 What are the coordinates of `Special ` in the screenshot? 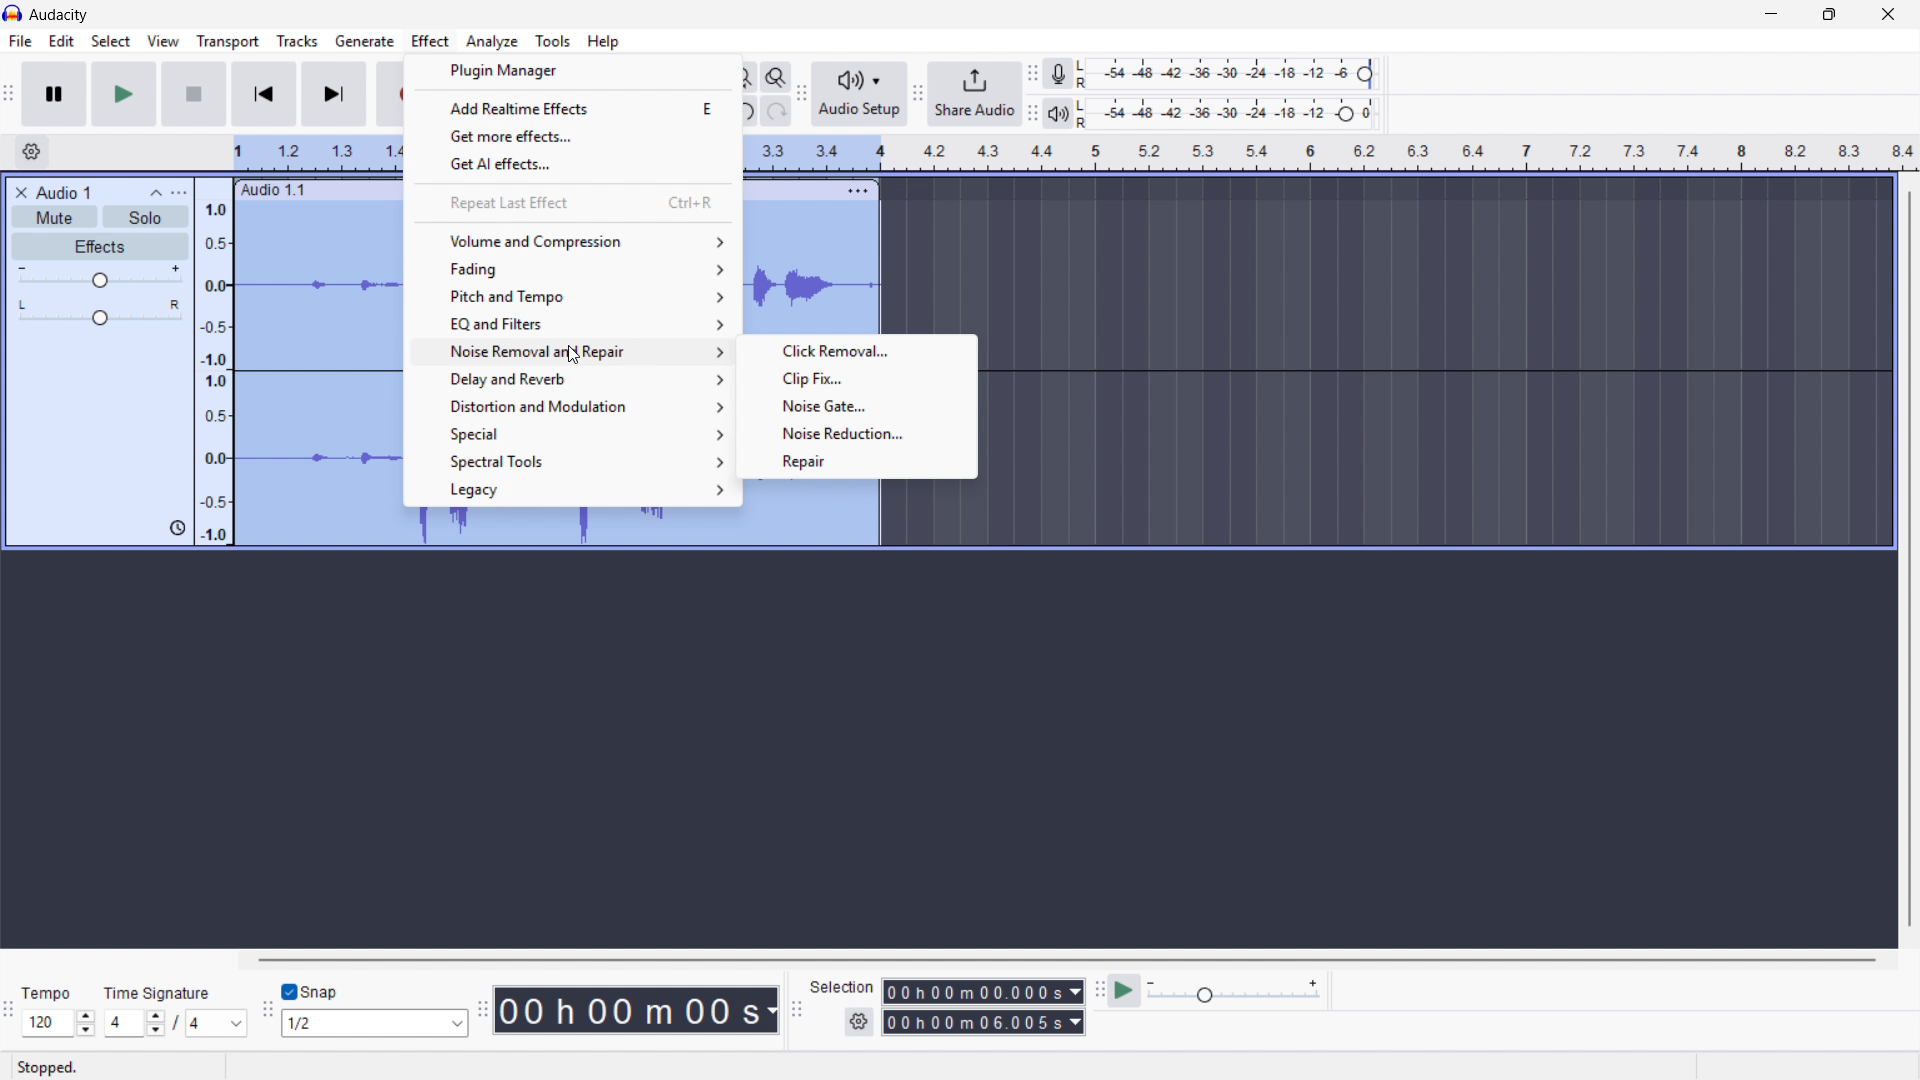 It's located at (570, 435).